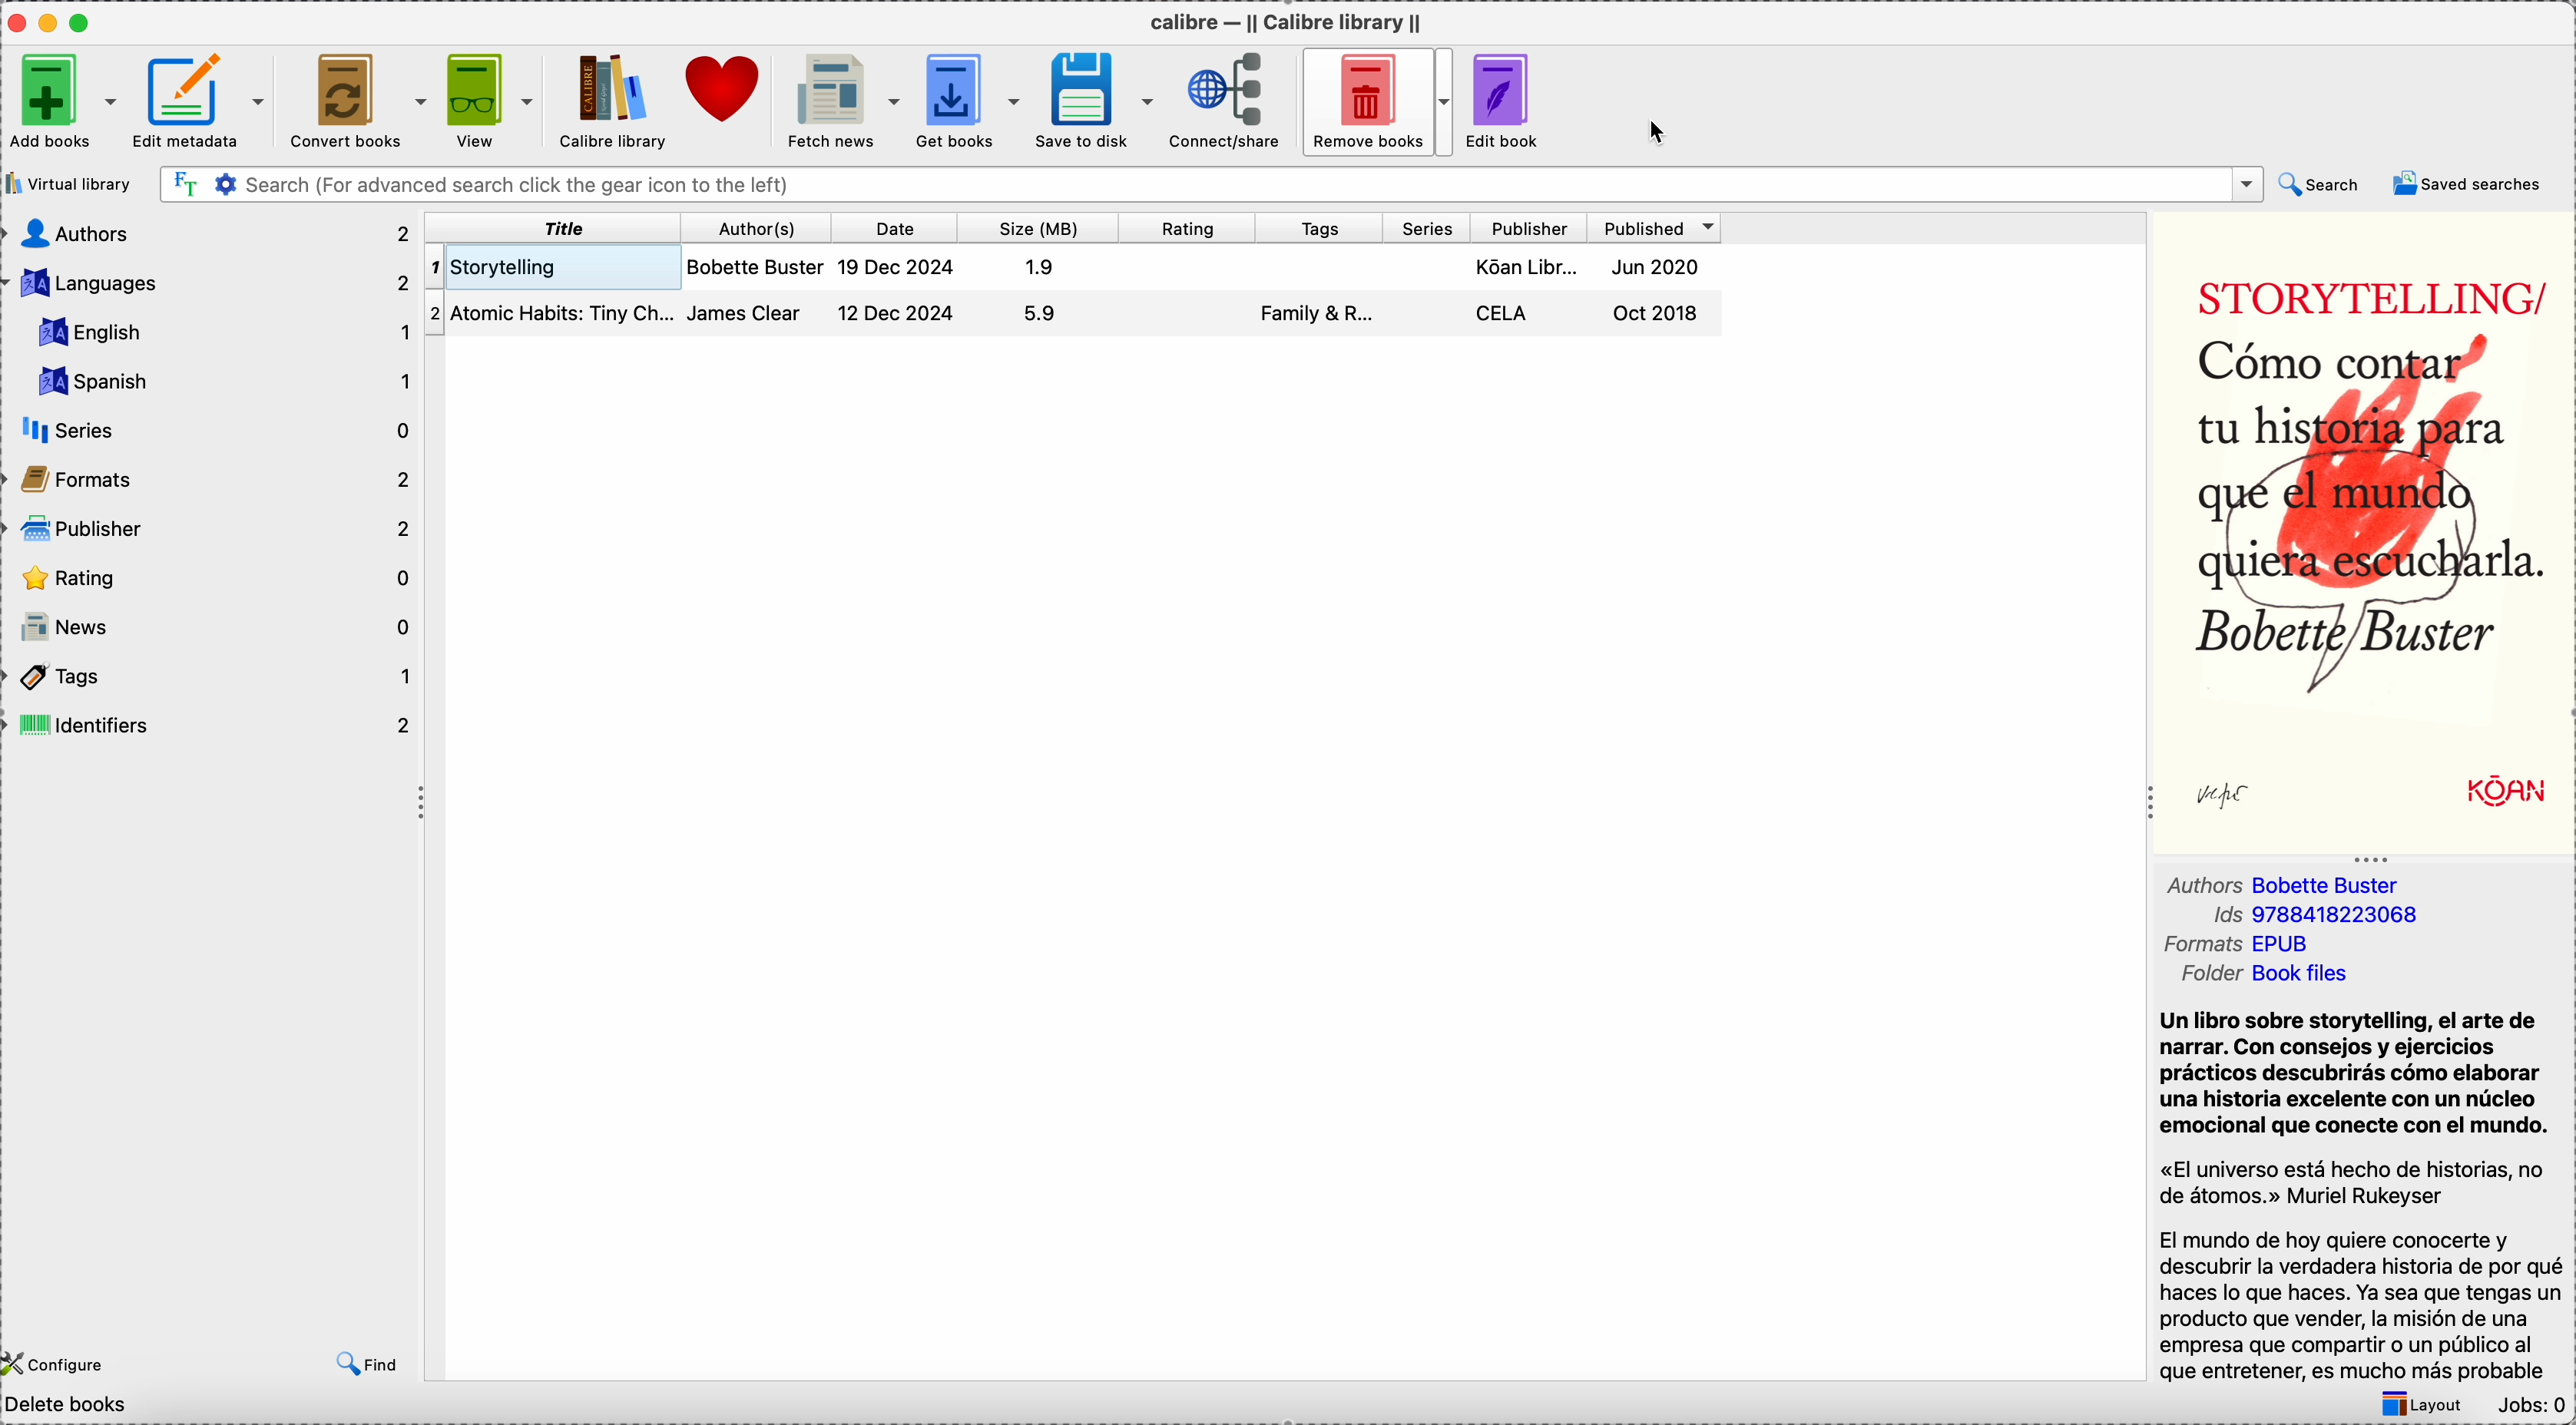 The height and width of the screenshot is (1425, 2576). Describe the element at coordinates (2531, 1407) in the screenshot. I see `Jobs: 0` at that location.